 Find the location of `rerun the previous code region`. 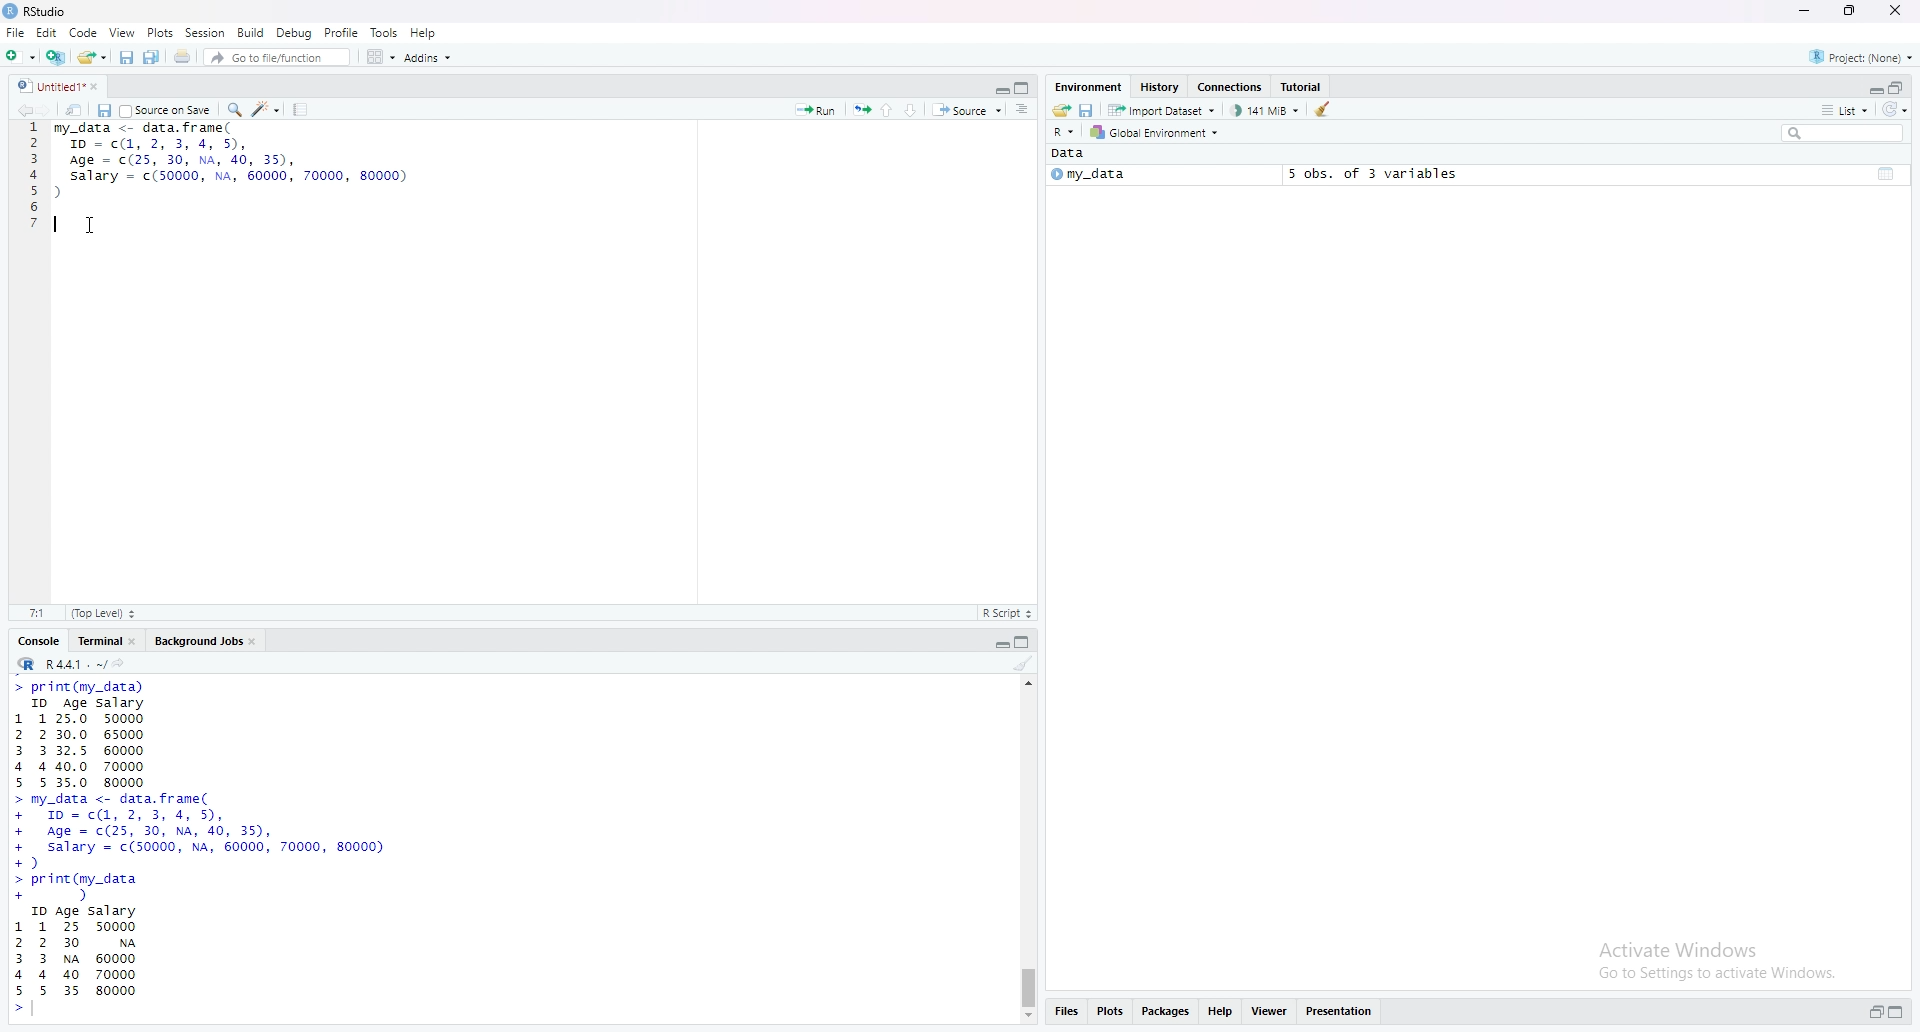

rerun the previous code region is located at coordinates (861, 110).